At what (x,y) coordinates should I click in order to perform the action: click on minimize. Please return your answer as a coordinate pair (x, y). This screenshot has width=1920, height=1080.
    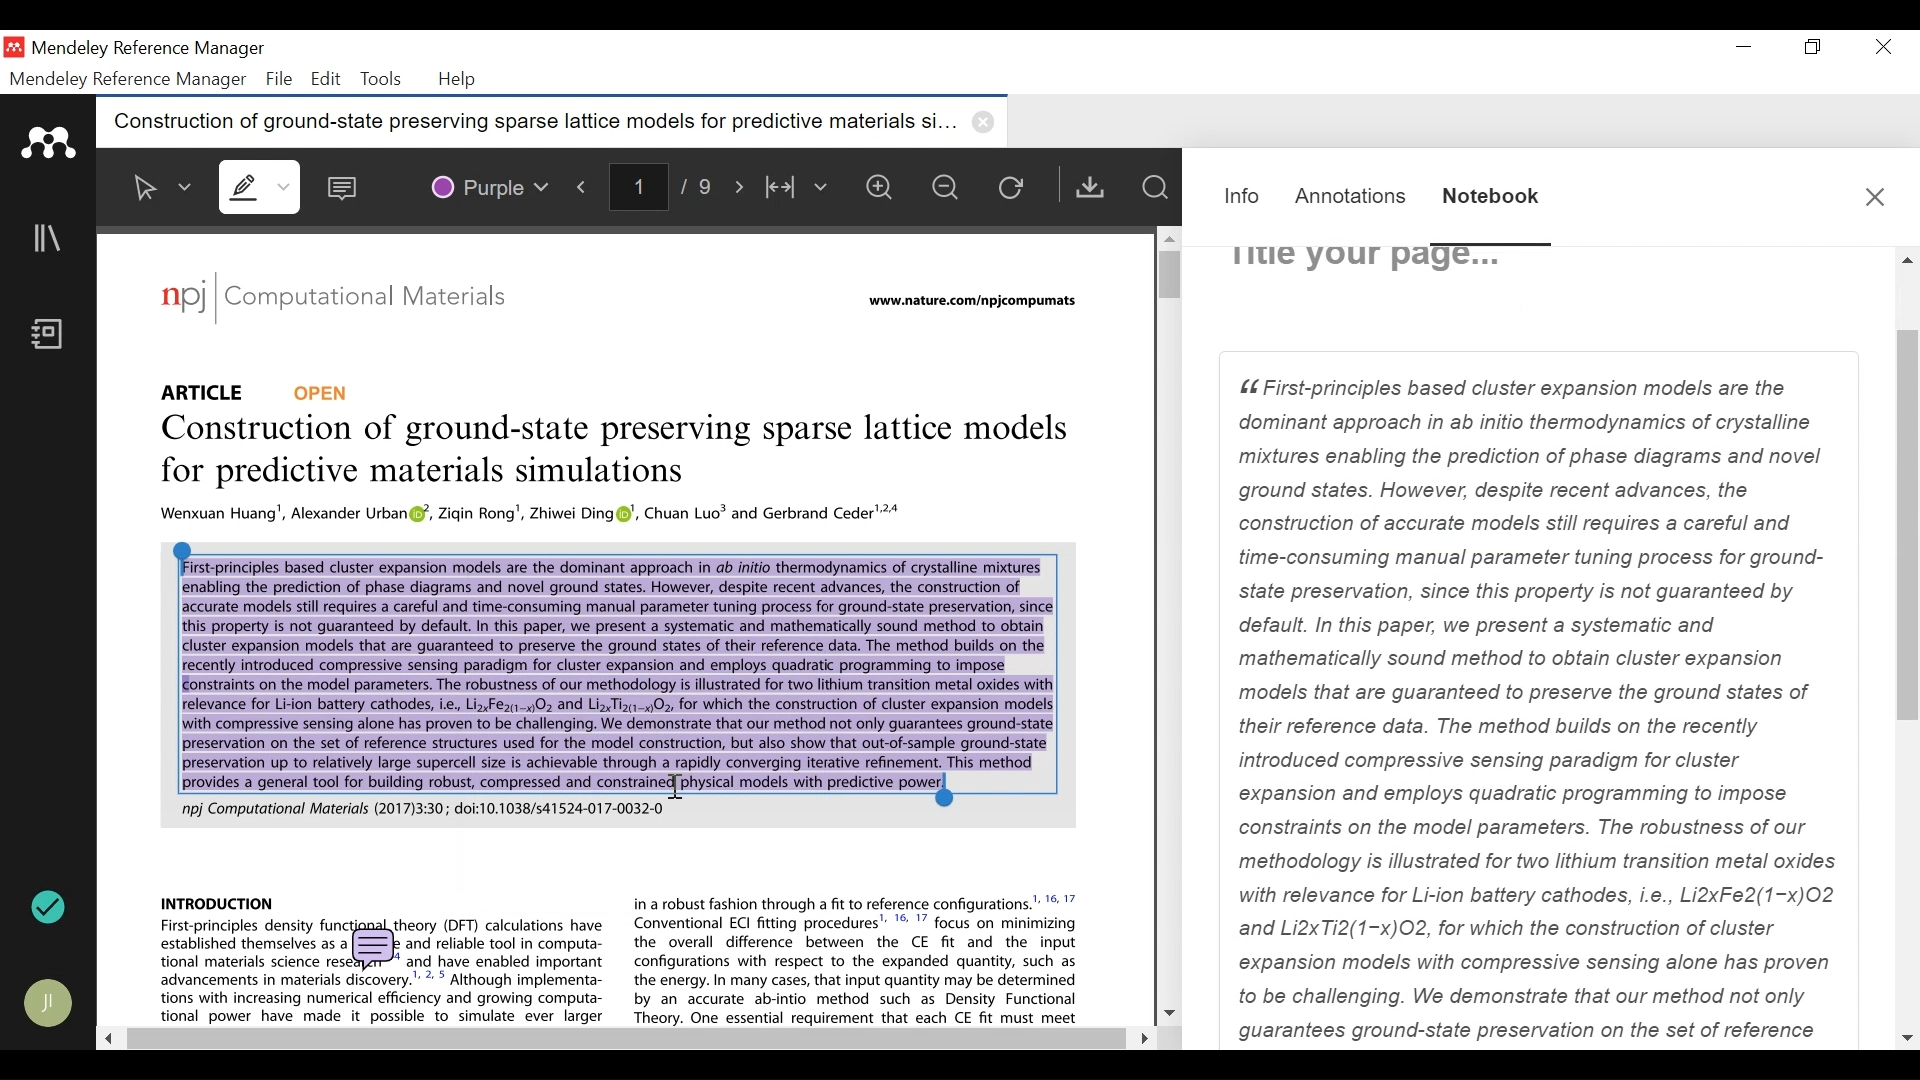
    Looking at the image, I should click on (1744, 47).